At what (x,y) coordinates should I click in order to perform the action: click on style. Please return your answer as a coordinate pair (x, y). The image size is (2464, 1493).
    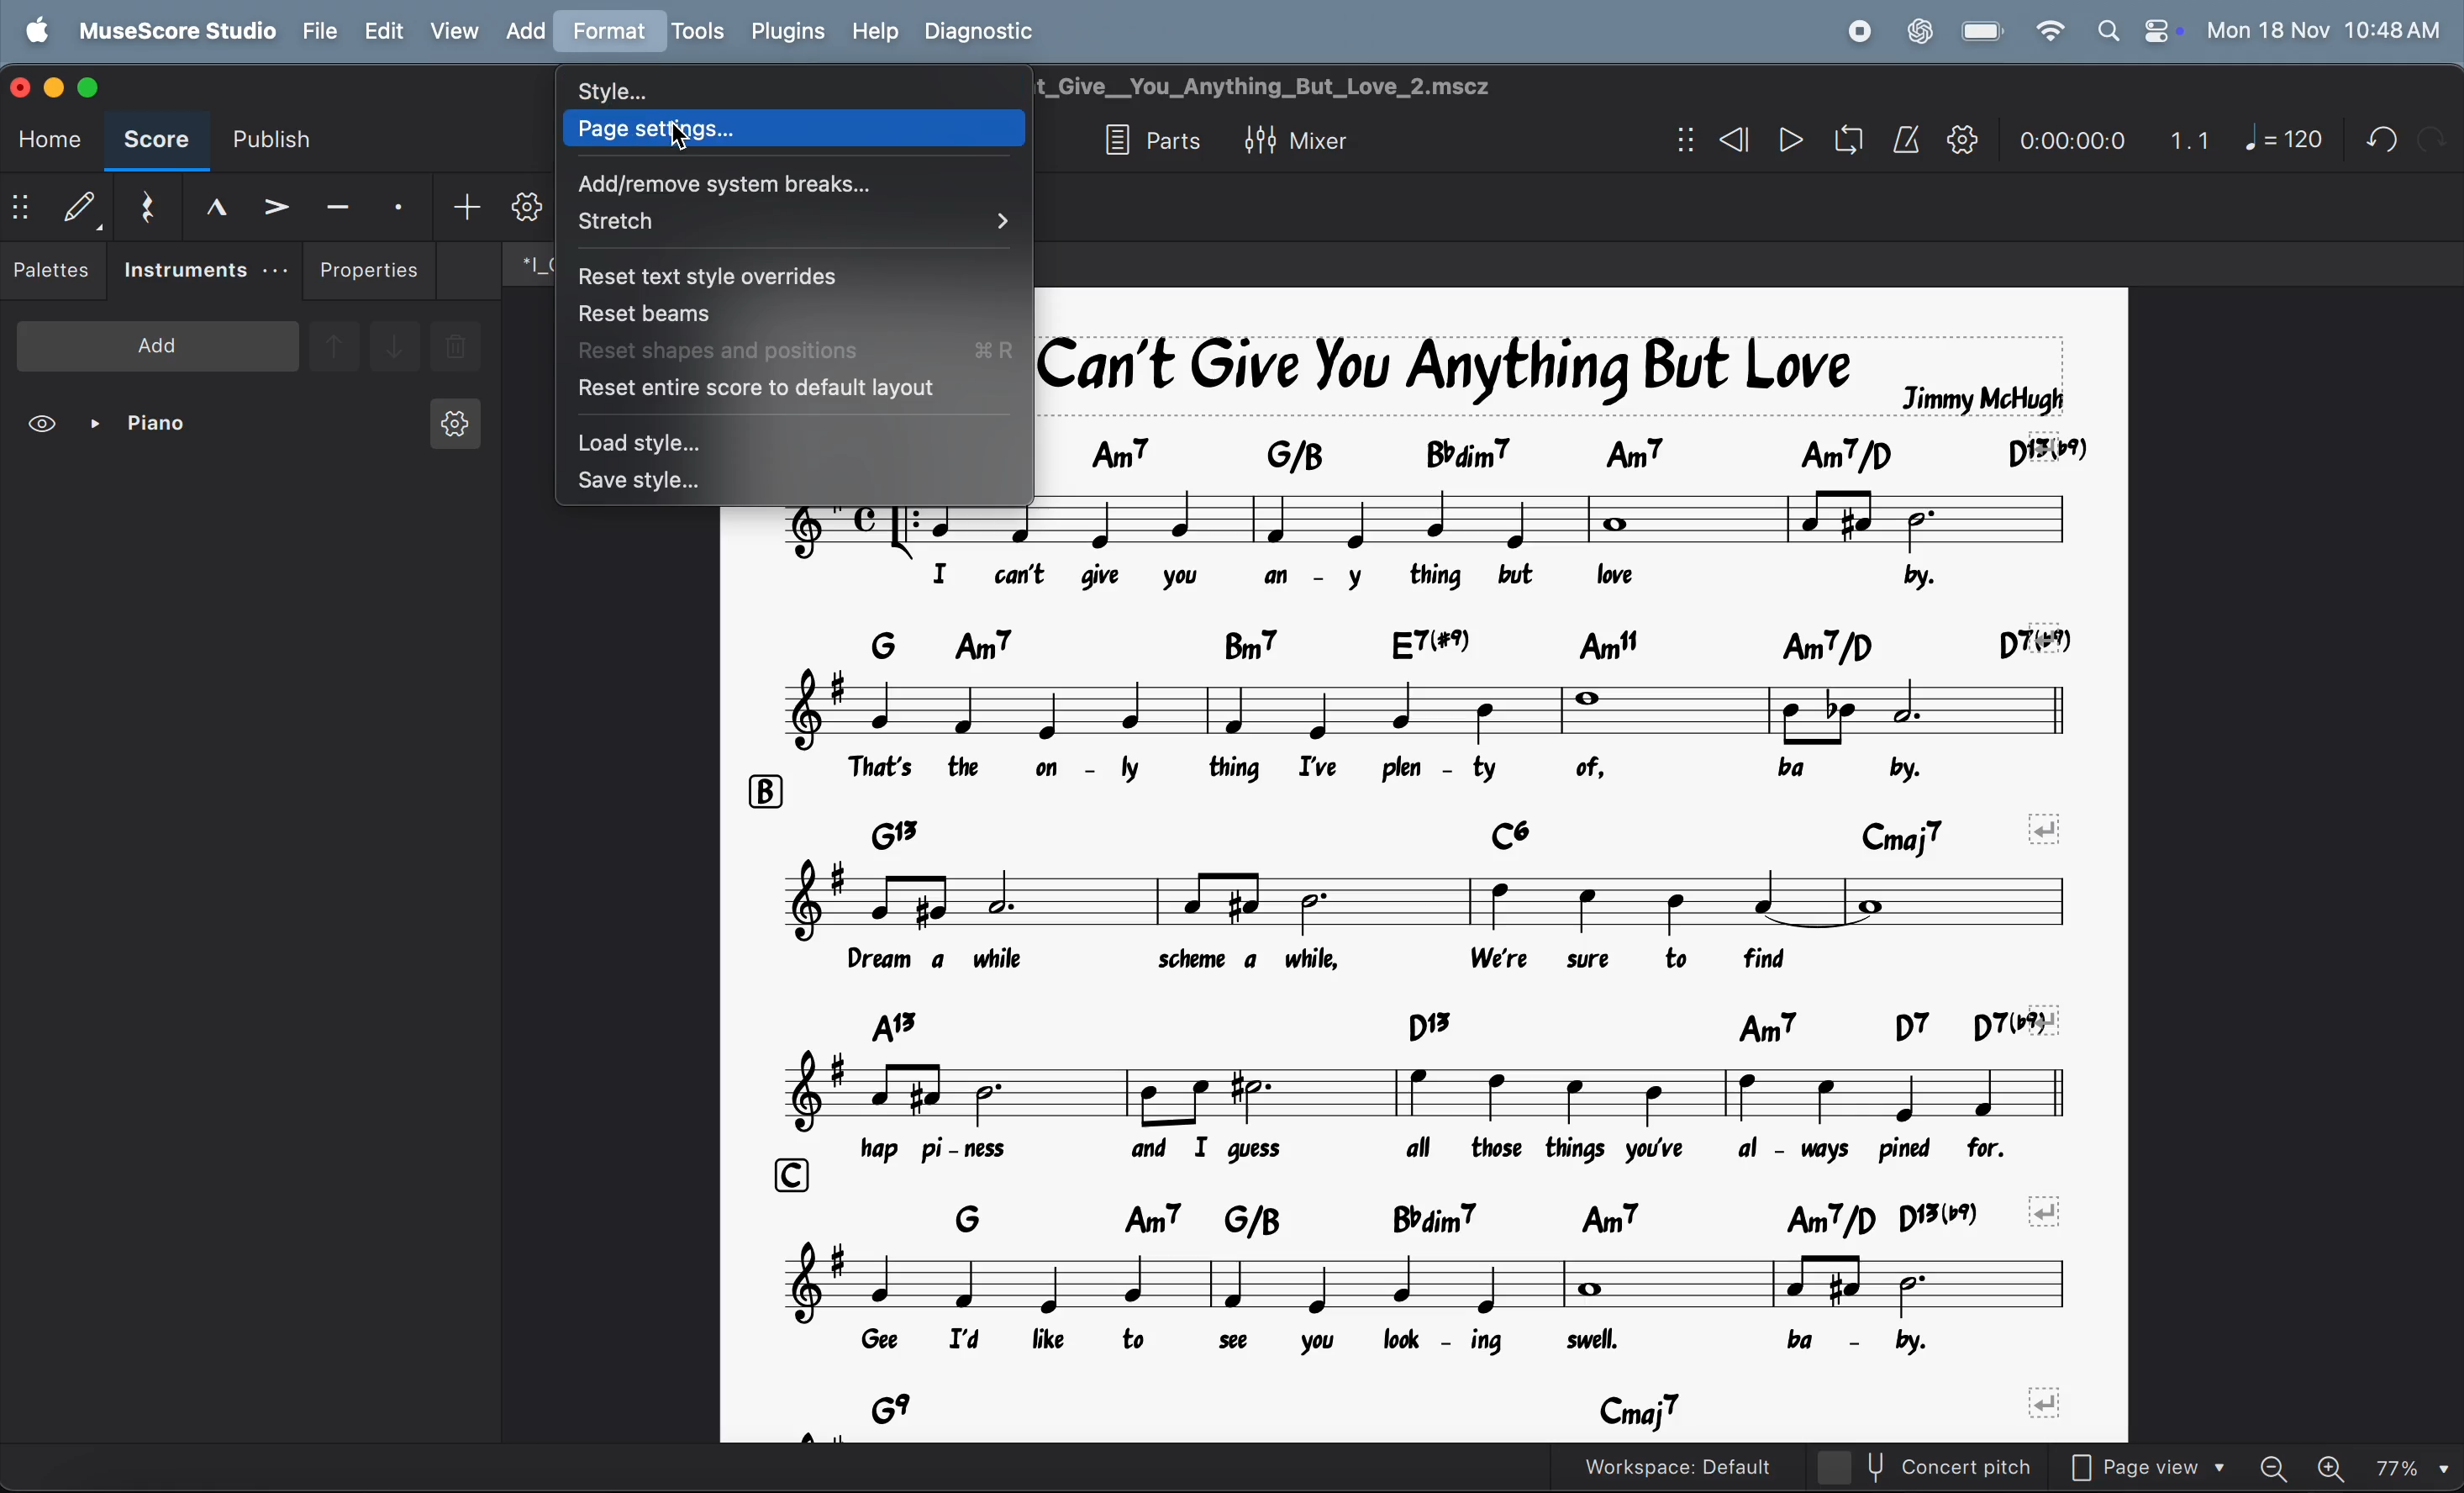
    Looking at the image, I should click on (786, 84).